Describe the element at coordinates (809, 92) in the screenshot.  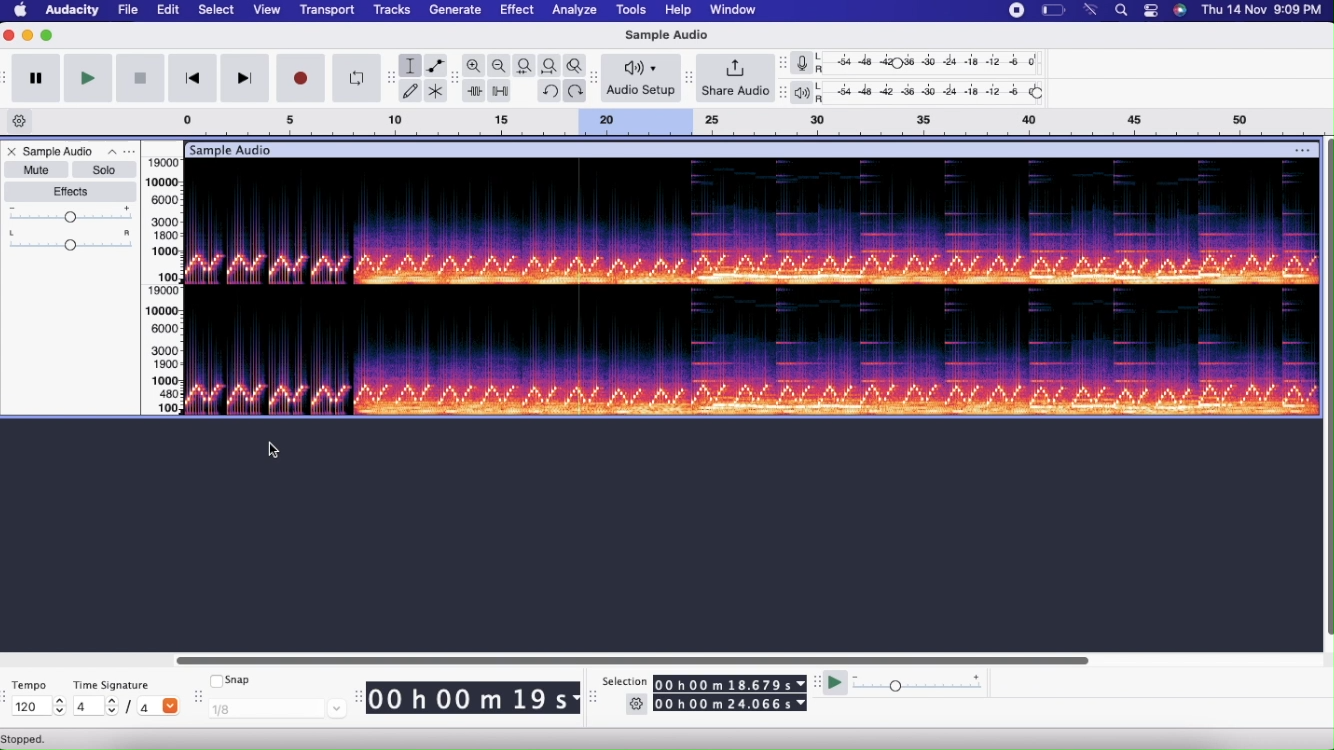
I see `Playback meter` at that location.